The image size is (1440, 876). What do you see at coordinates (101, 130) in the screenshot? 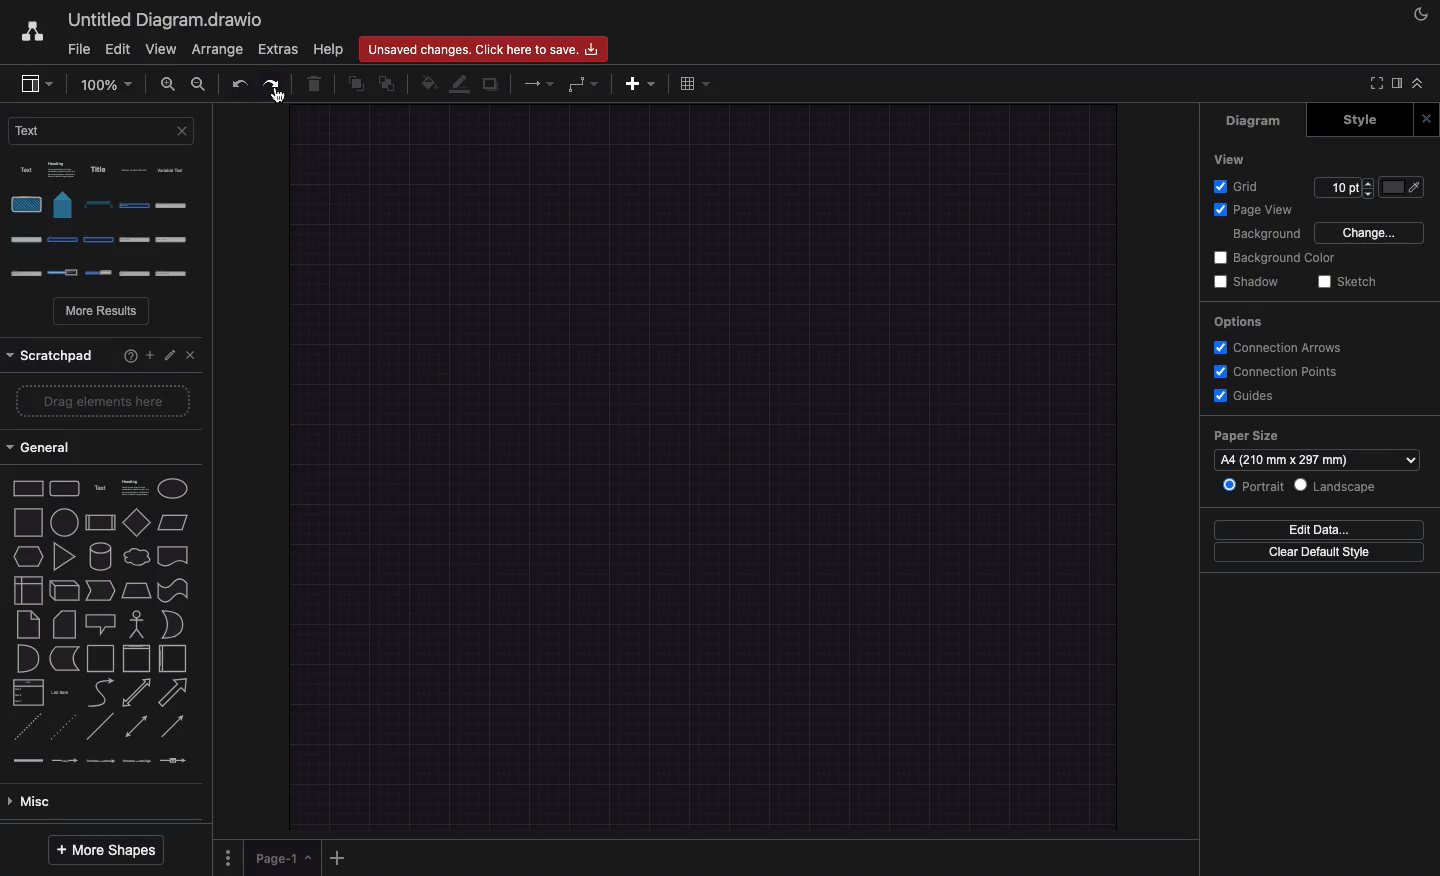
I see `Text` at bounding box center [101, 130].